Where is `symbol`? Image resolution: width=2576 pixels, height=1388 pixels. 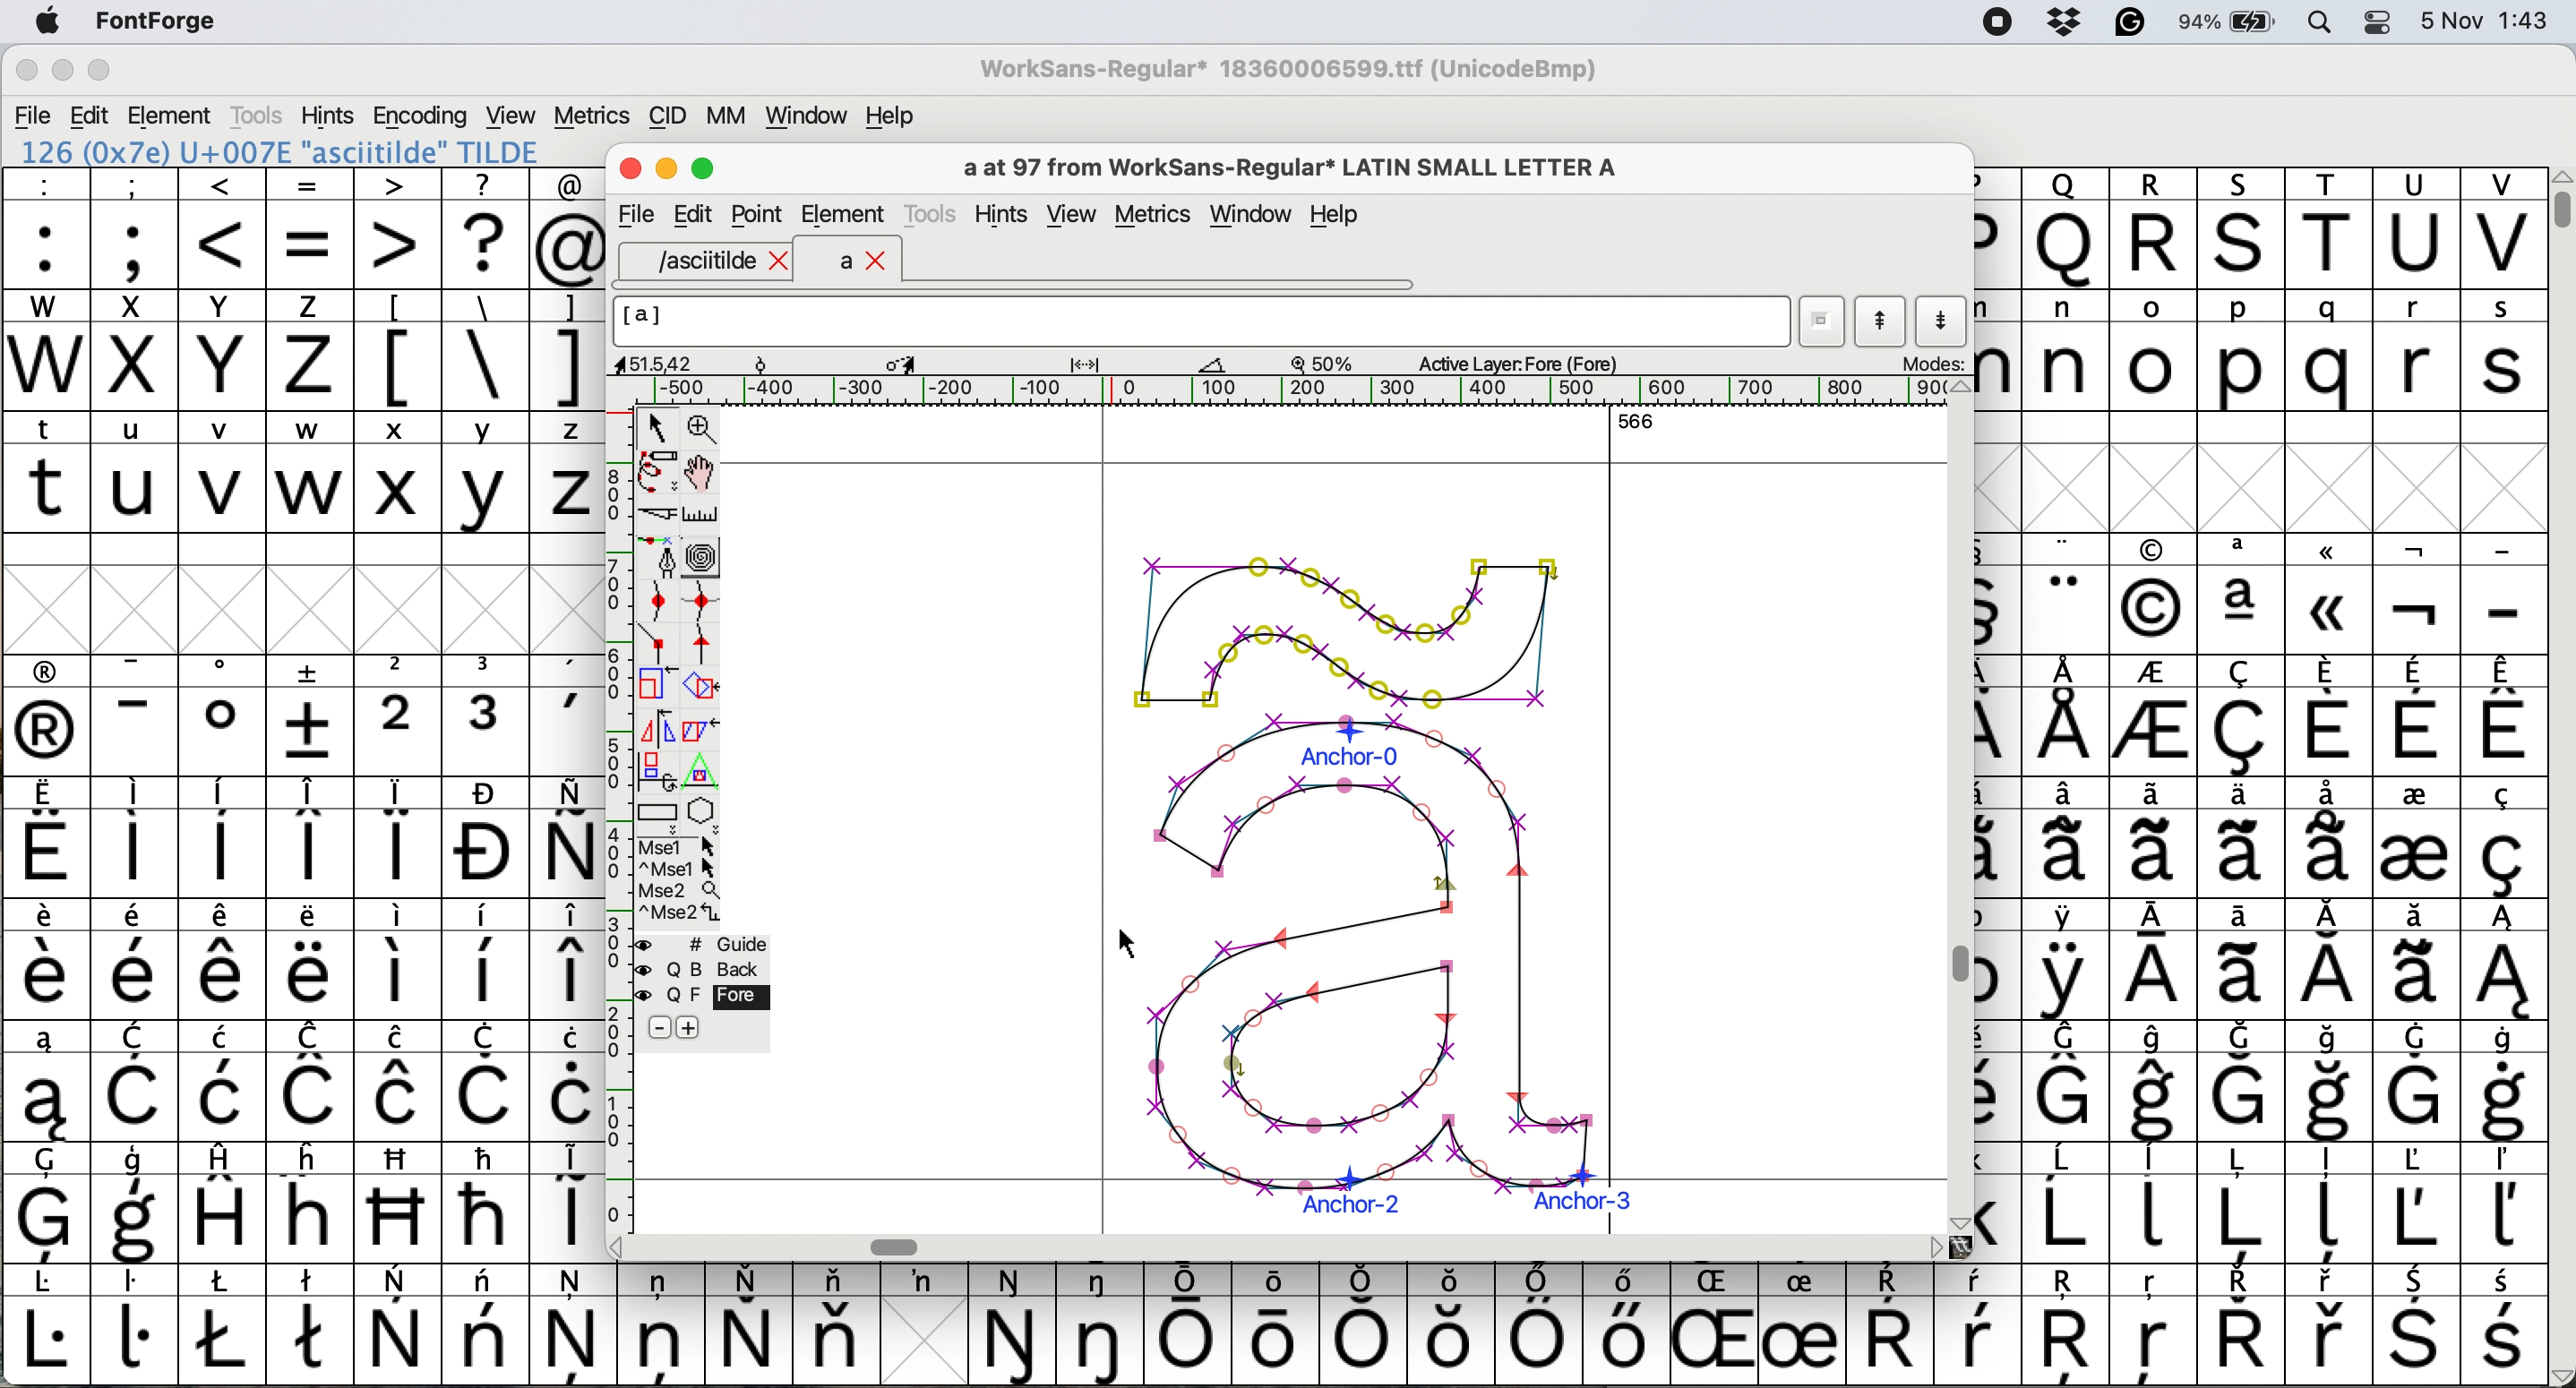
symbol is located at coordinates (836, 1323).